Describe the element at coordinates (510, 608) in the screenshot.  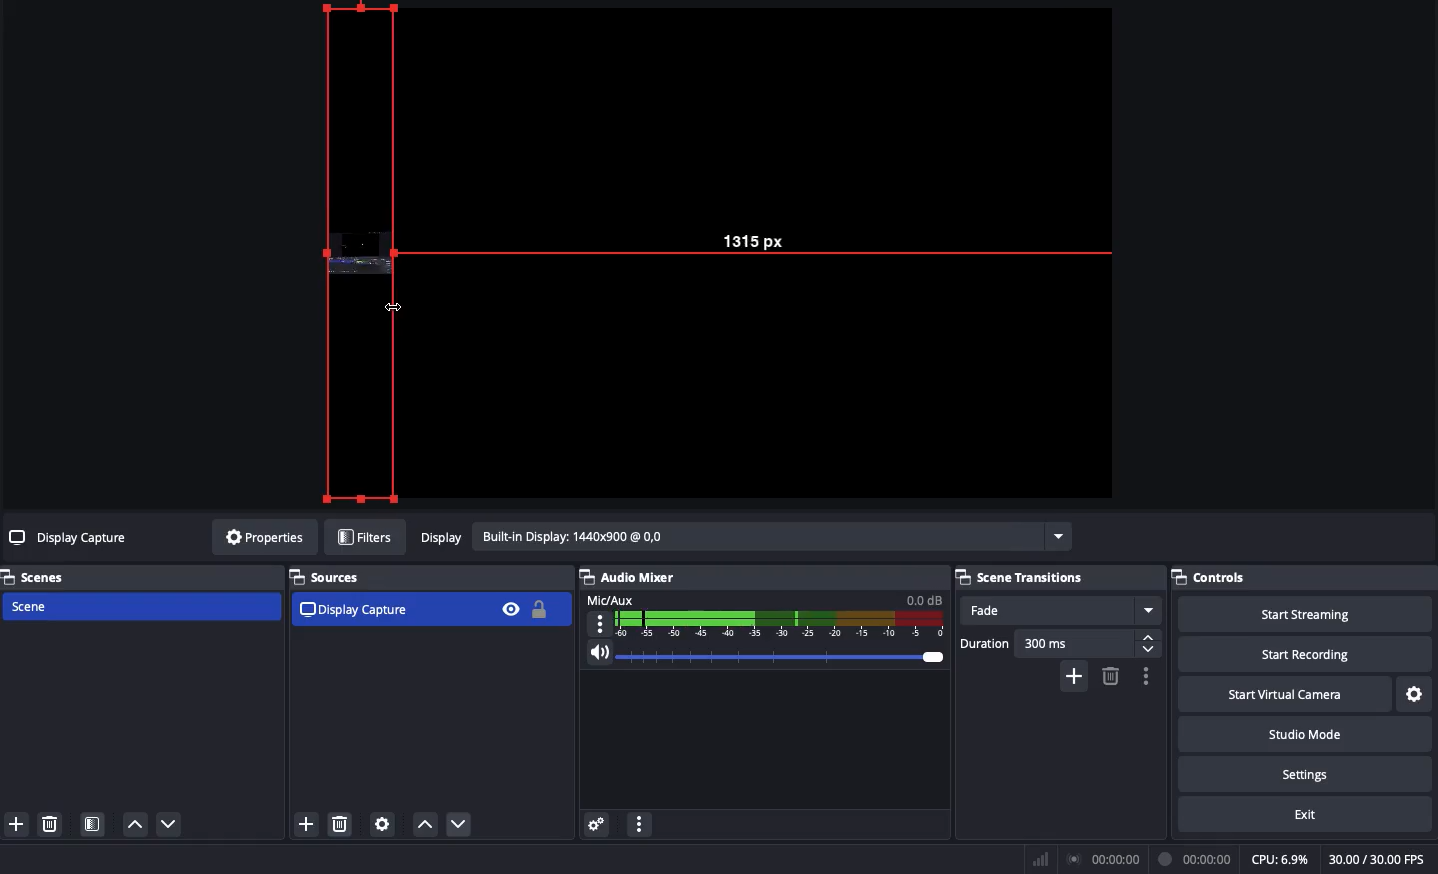
I see `Visible` at that location.